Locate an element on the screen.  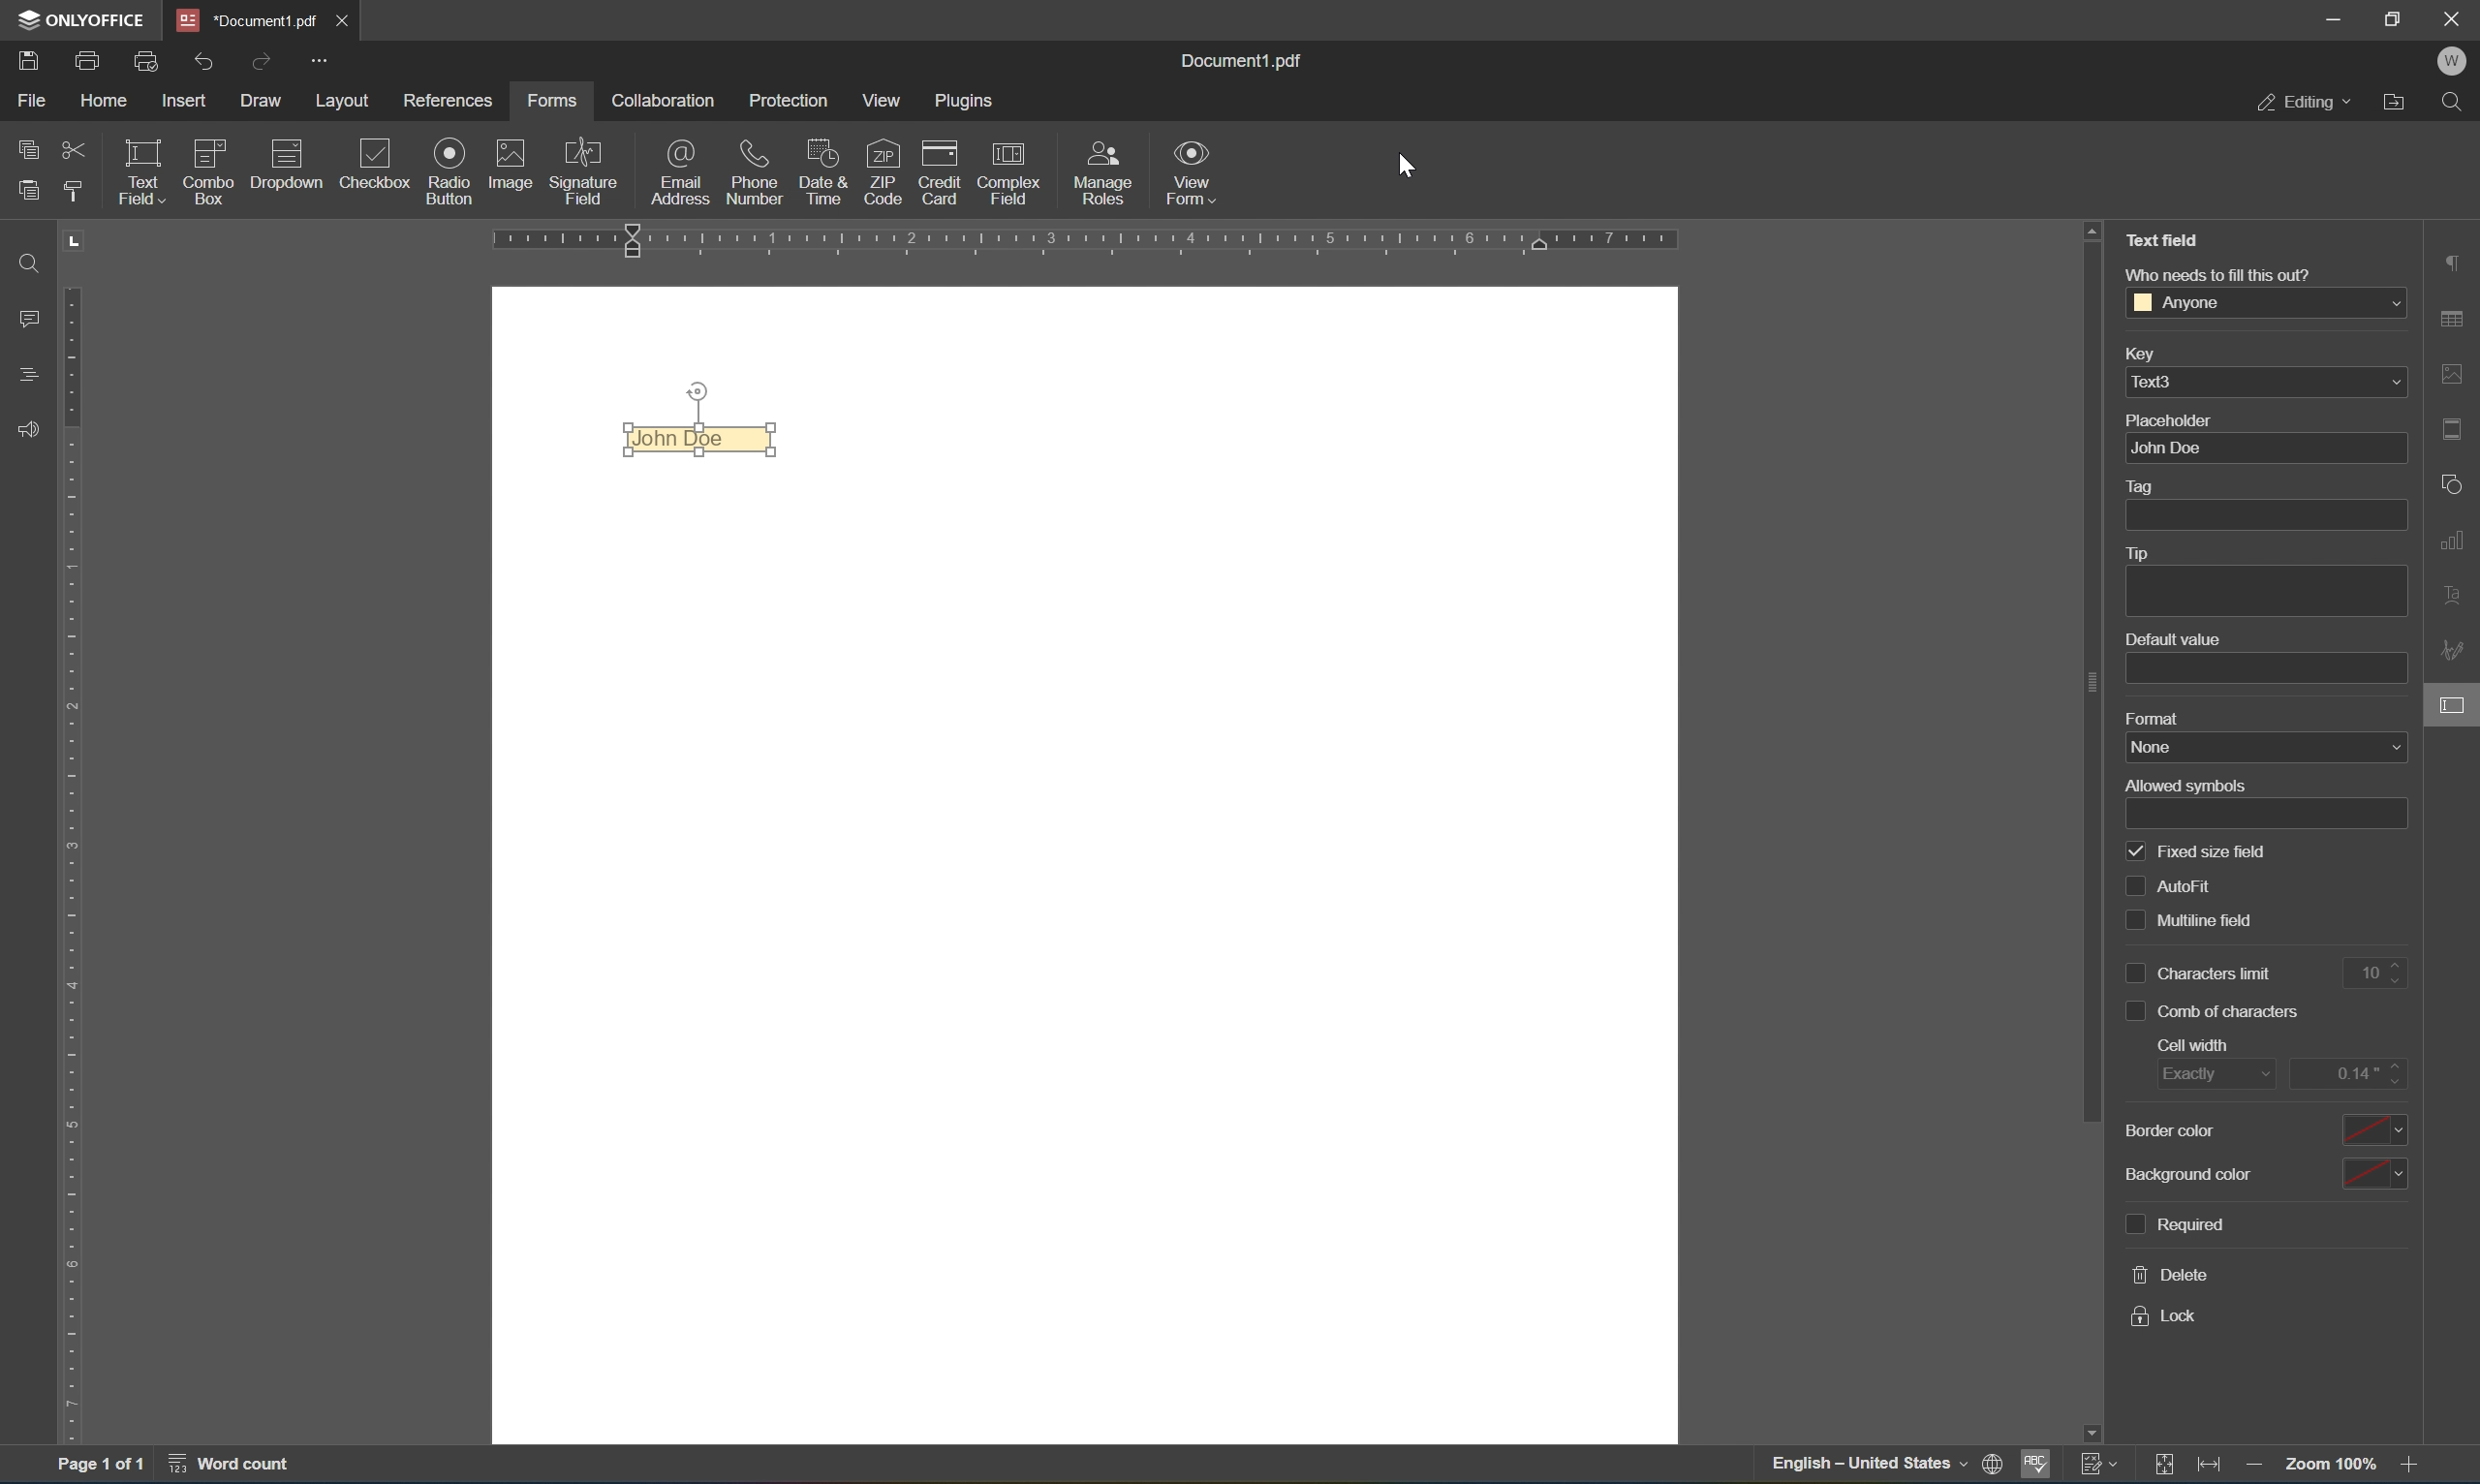
multiline field is located at coordinates (2187, 920).